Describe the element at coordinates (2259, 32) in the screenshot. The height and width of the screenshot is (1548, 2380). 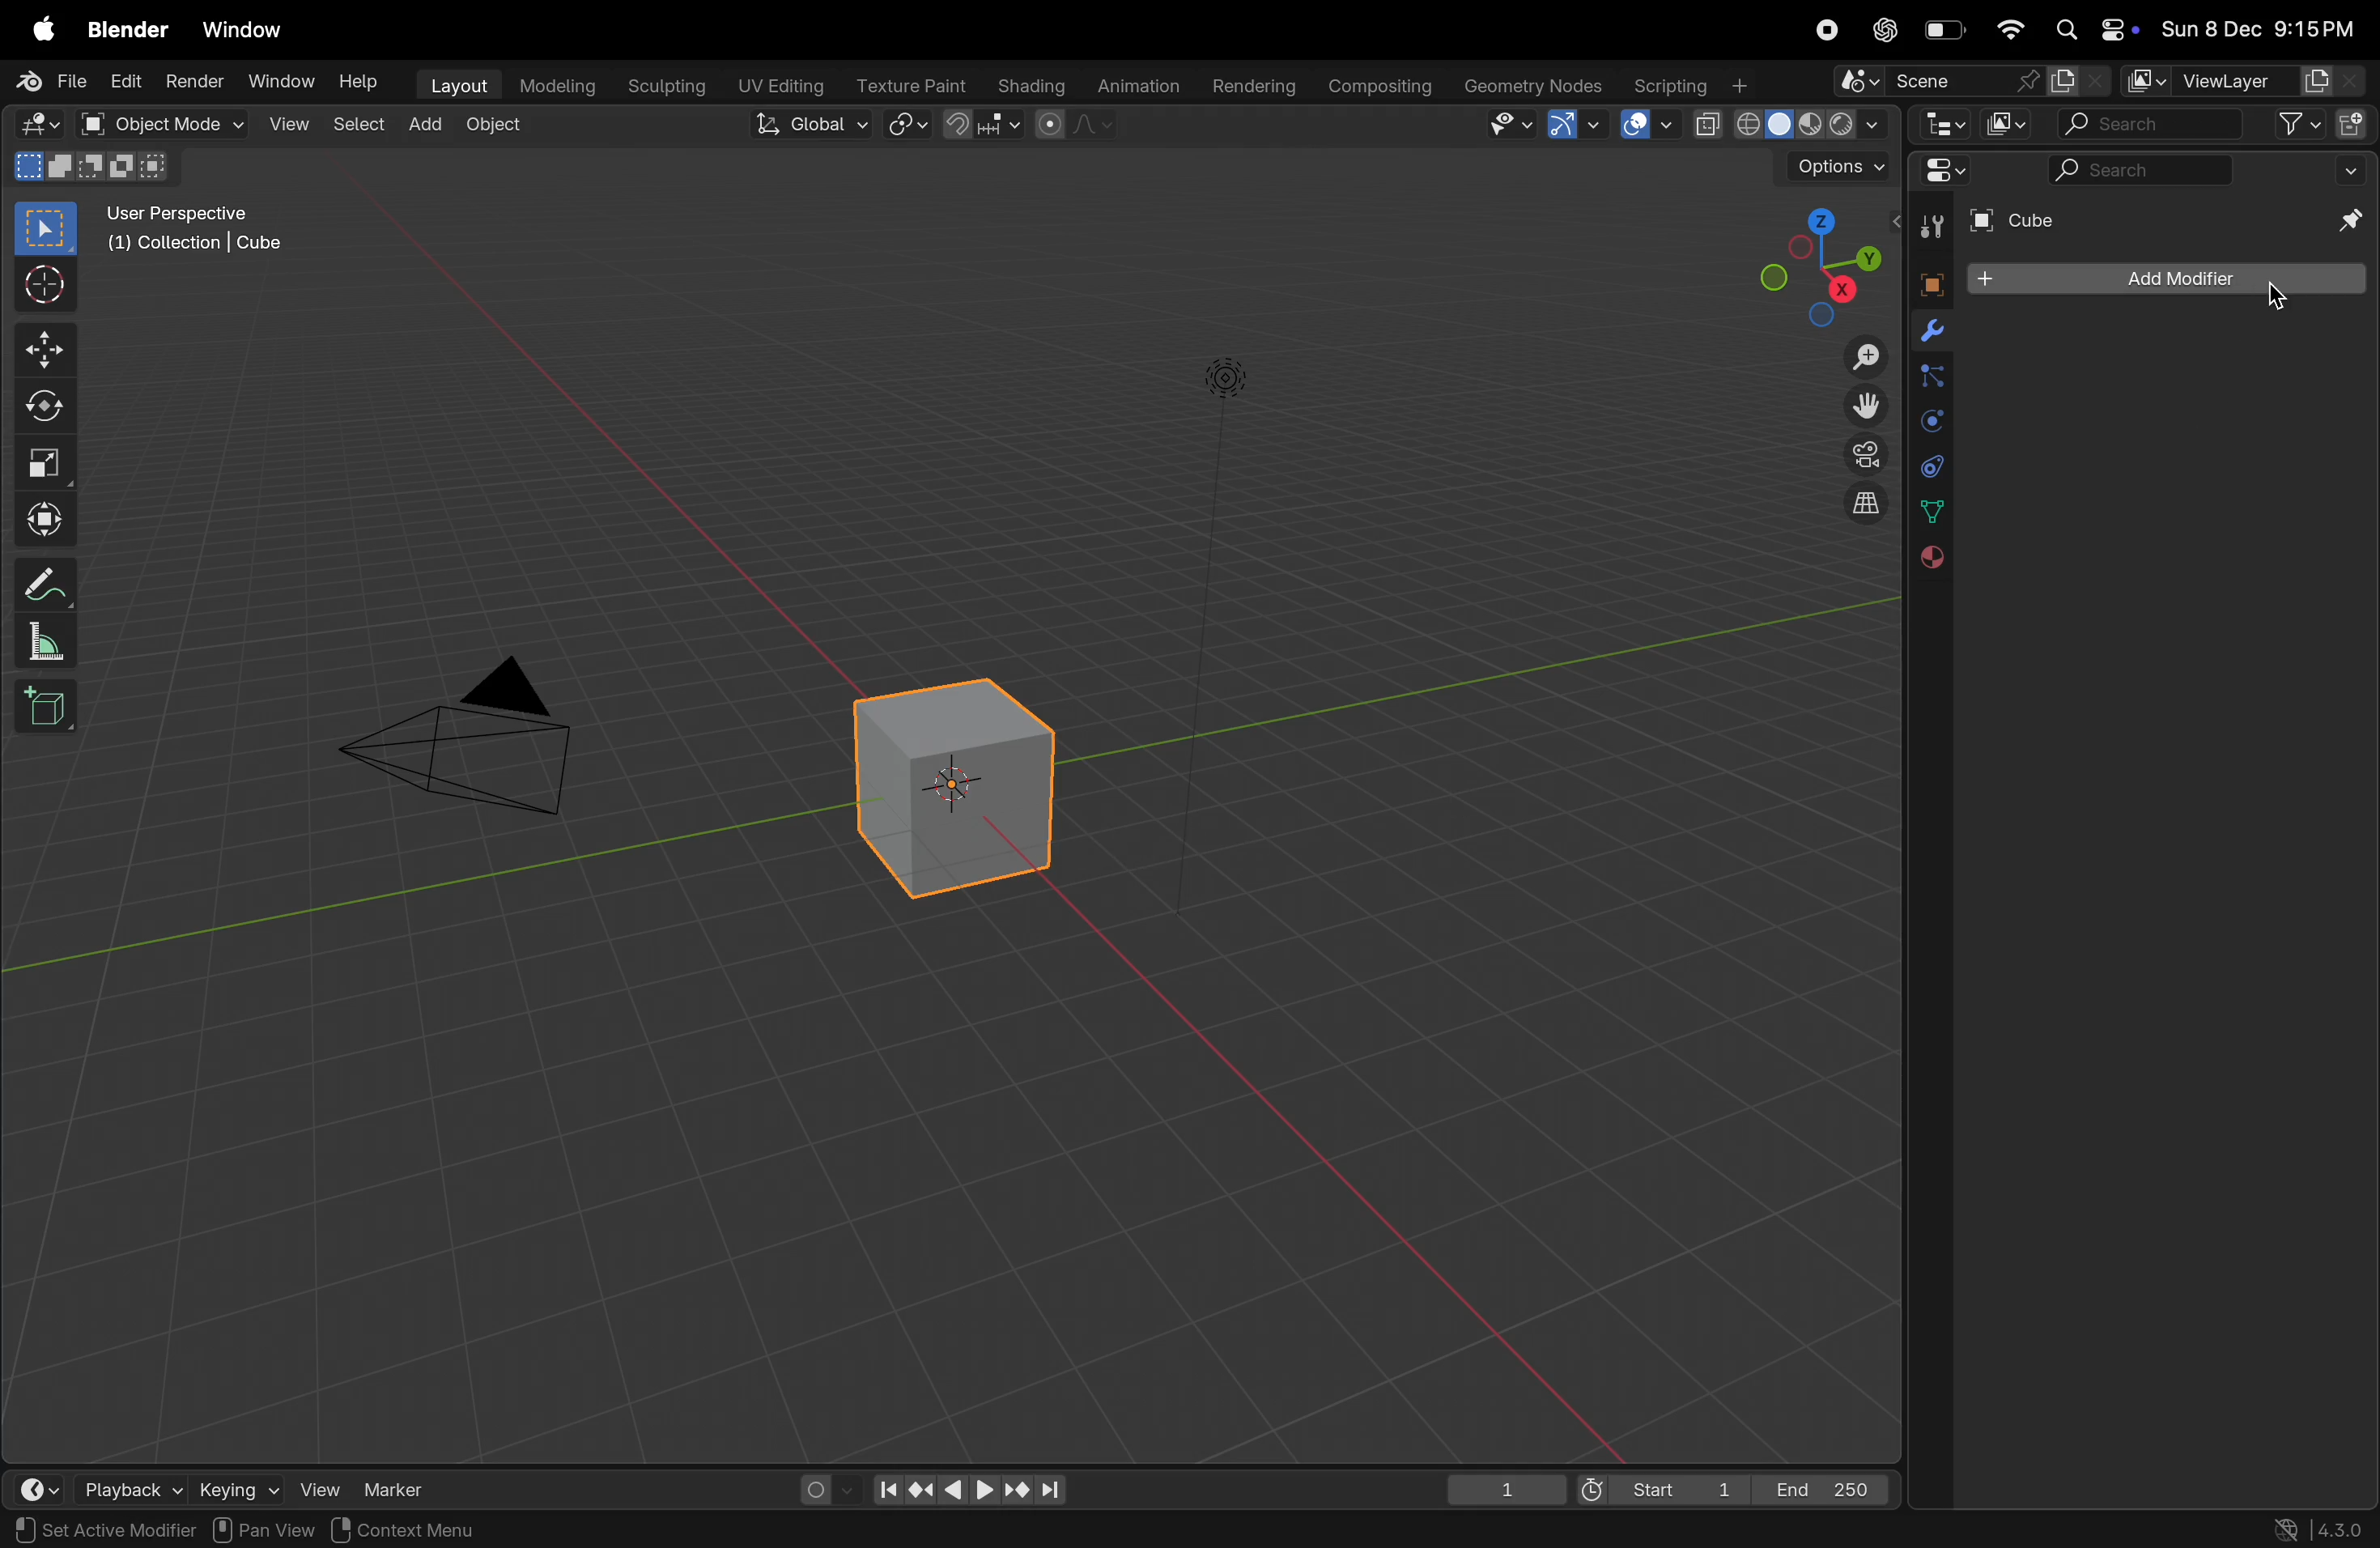
I see `date and time` at that location.